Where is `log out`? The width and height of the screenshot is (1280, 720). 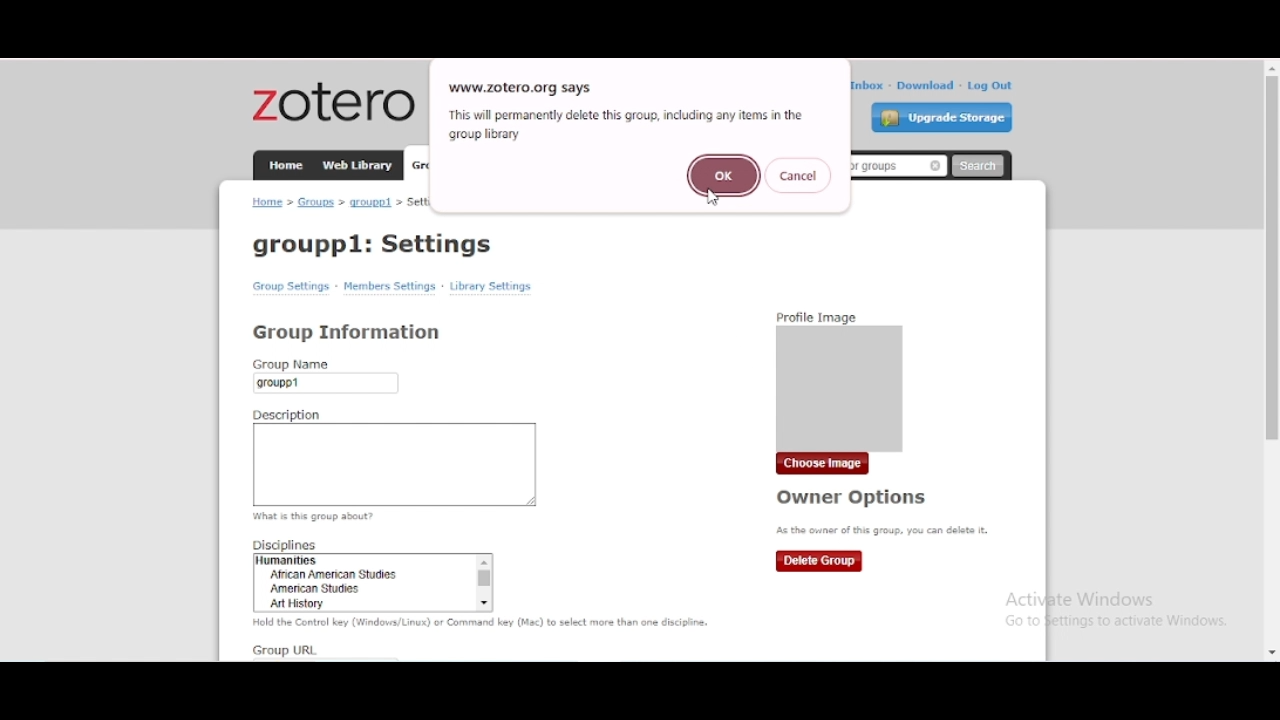
log out is located at coordinates (990, 85).